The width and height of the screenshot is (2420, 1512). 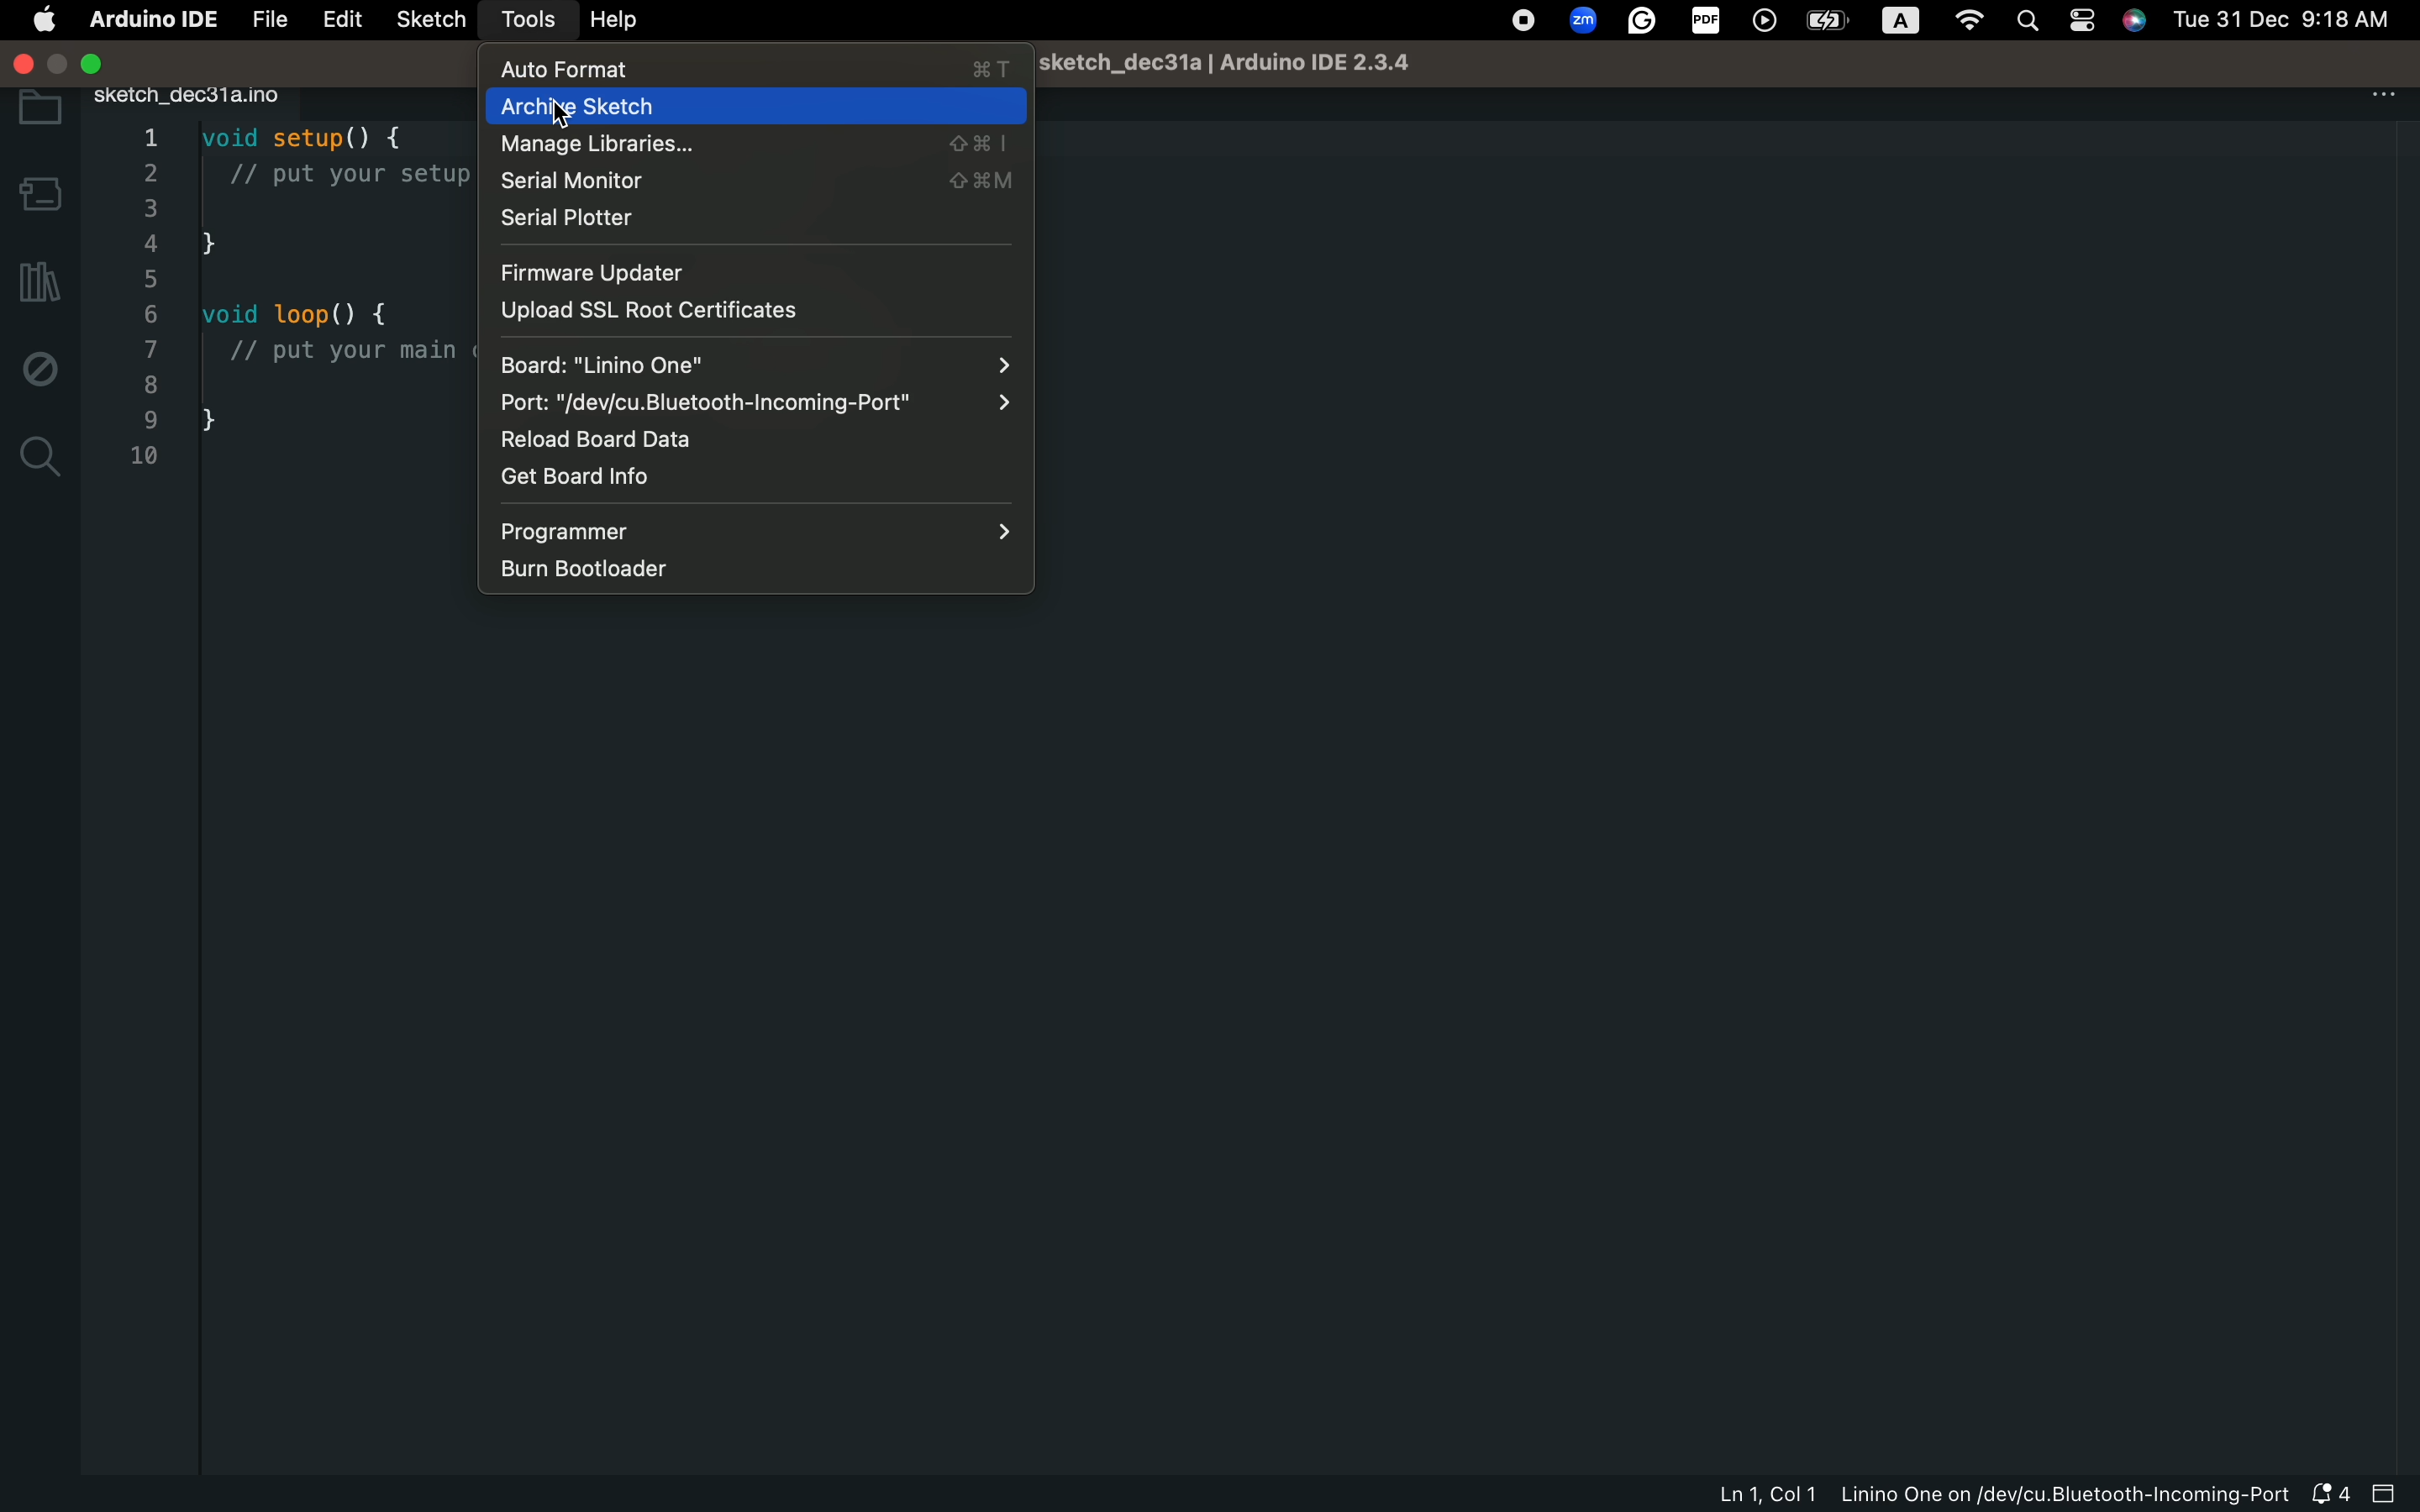 What do you see at coordinates (1642, 22) in the screenshot?
I see `google extension` at bounding box center [1642, 22].